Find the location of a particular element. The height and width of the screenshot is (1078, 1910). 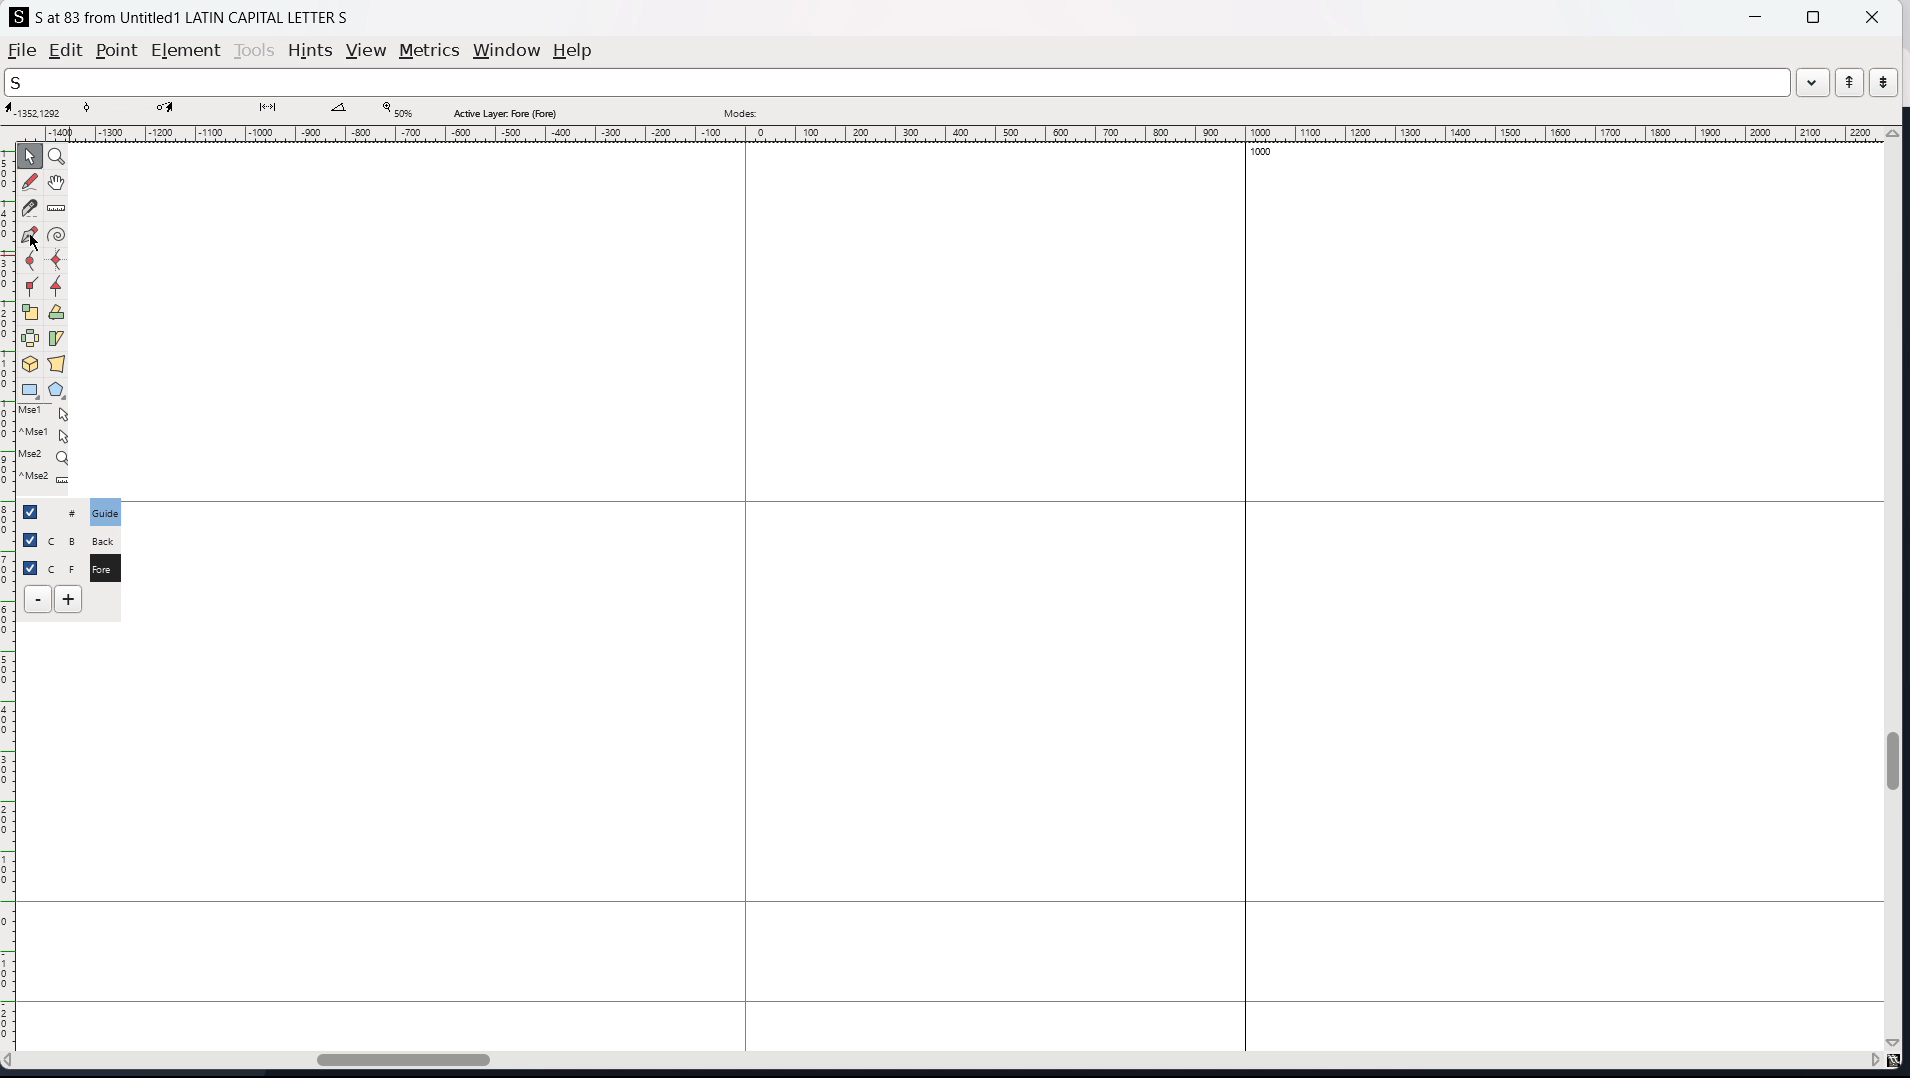

tools is located at coordinates (256, 50).